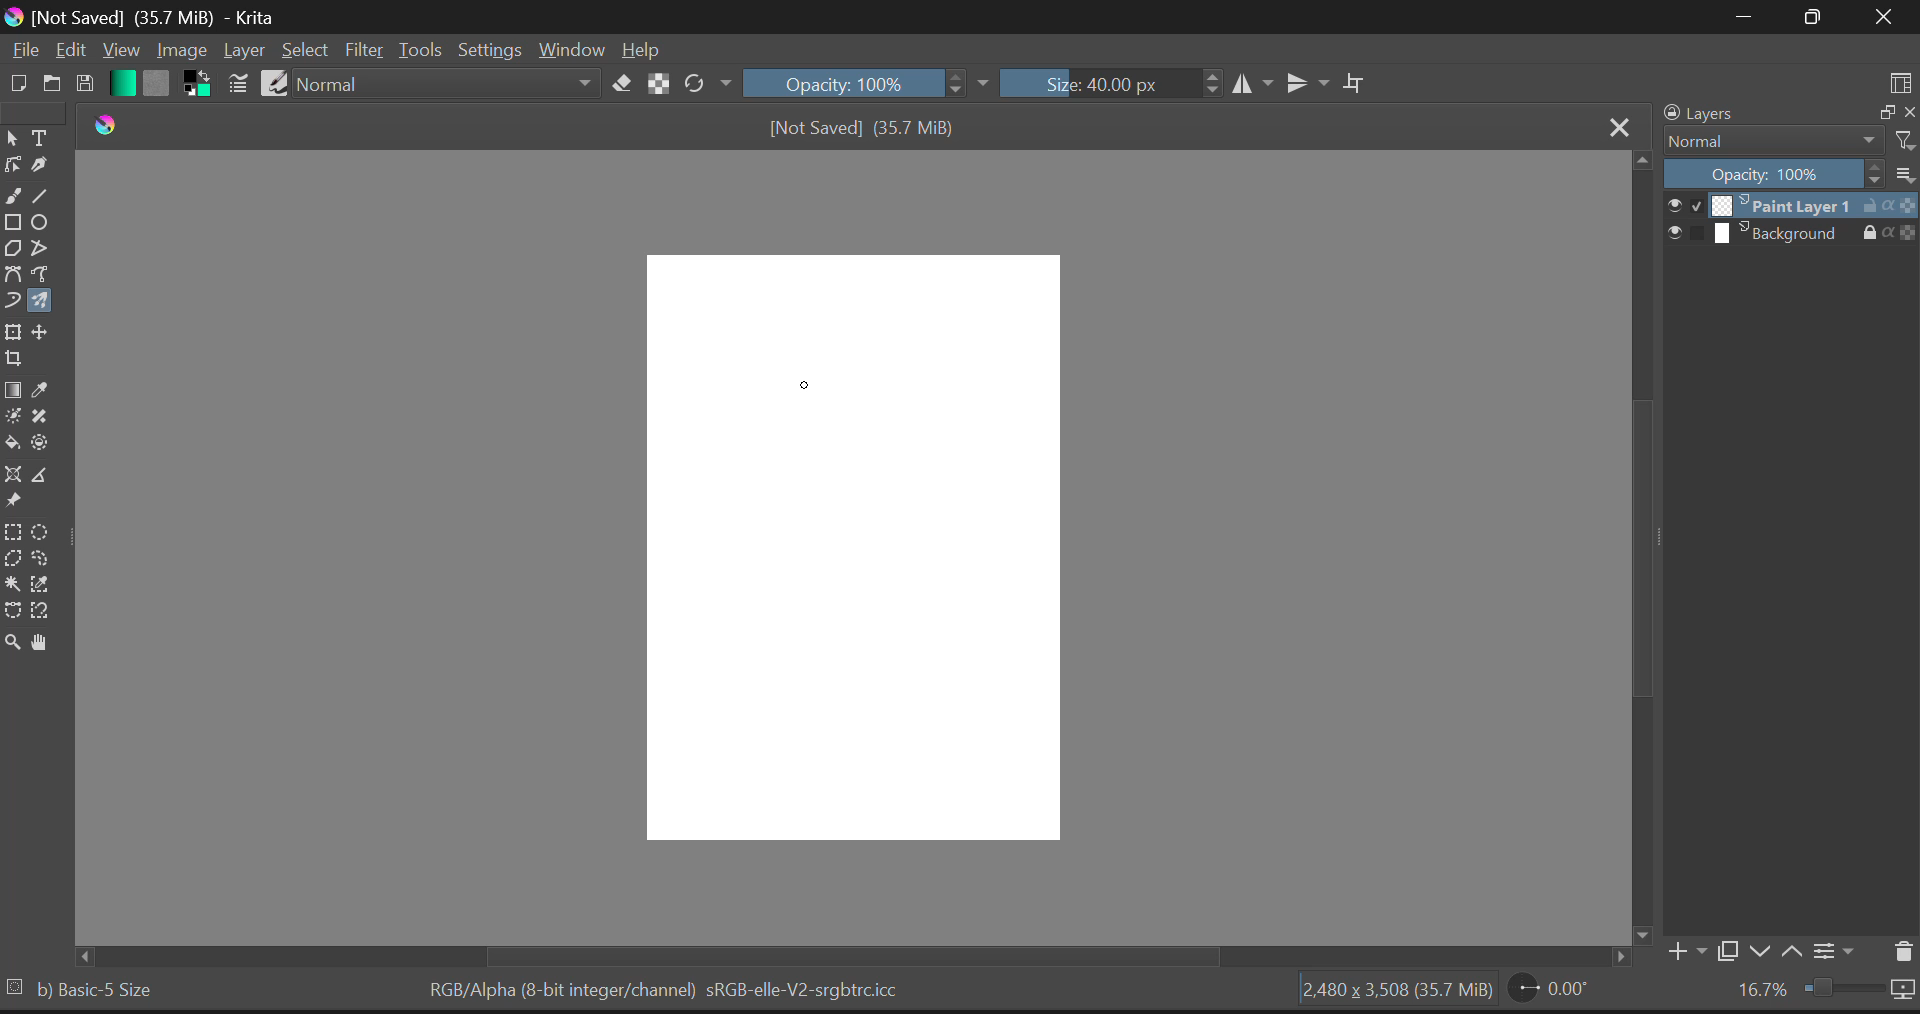 This screenshot has width=1920, height=1014. What do you see at coordinates (305, 51) in the screenshot?
I see `Select` at bounding box center [305, 51].